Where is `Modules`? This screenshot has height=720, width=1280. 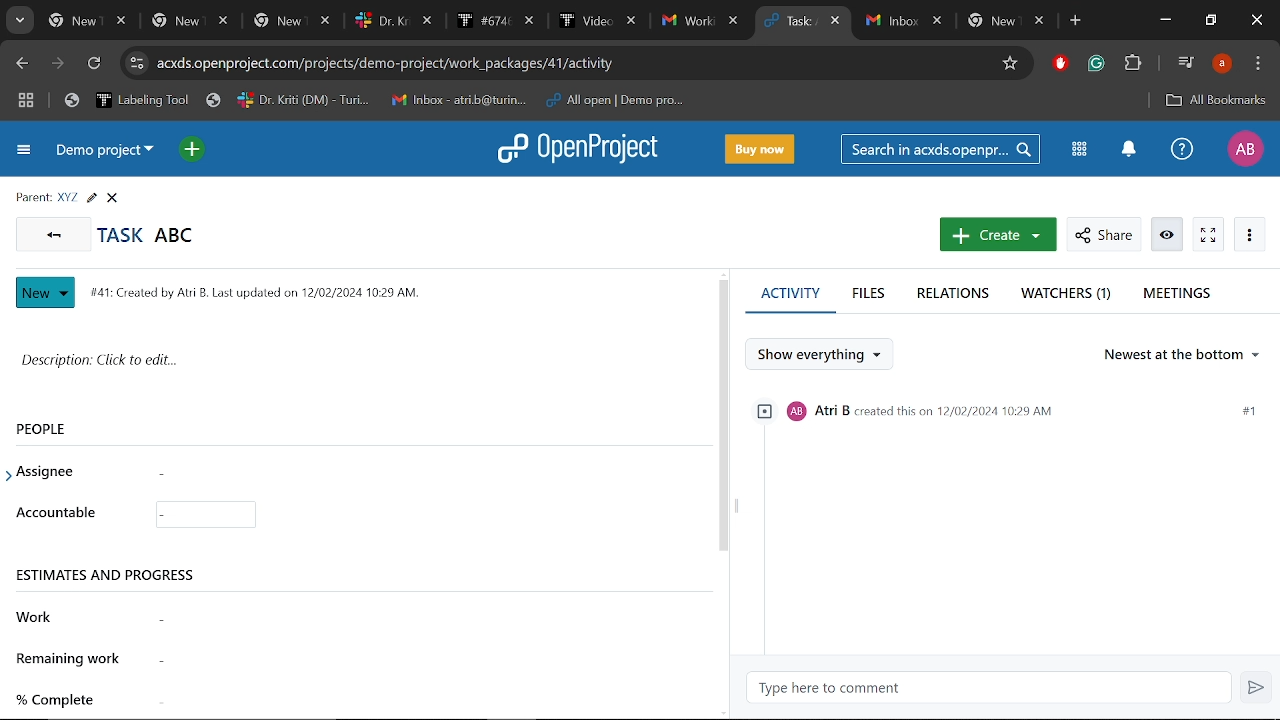
Modules is located at coordinates (1081, 151).